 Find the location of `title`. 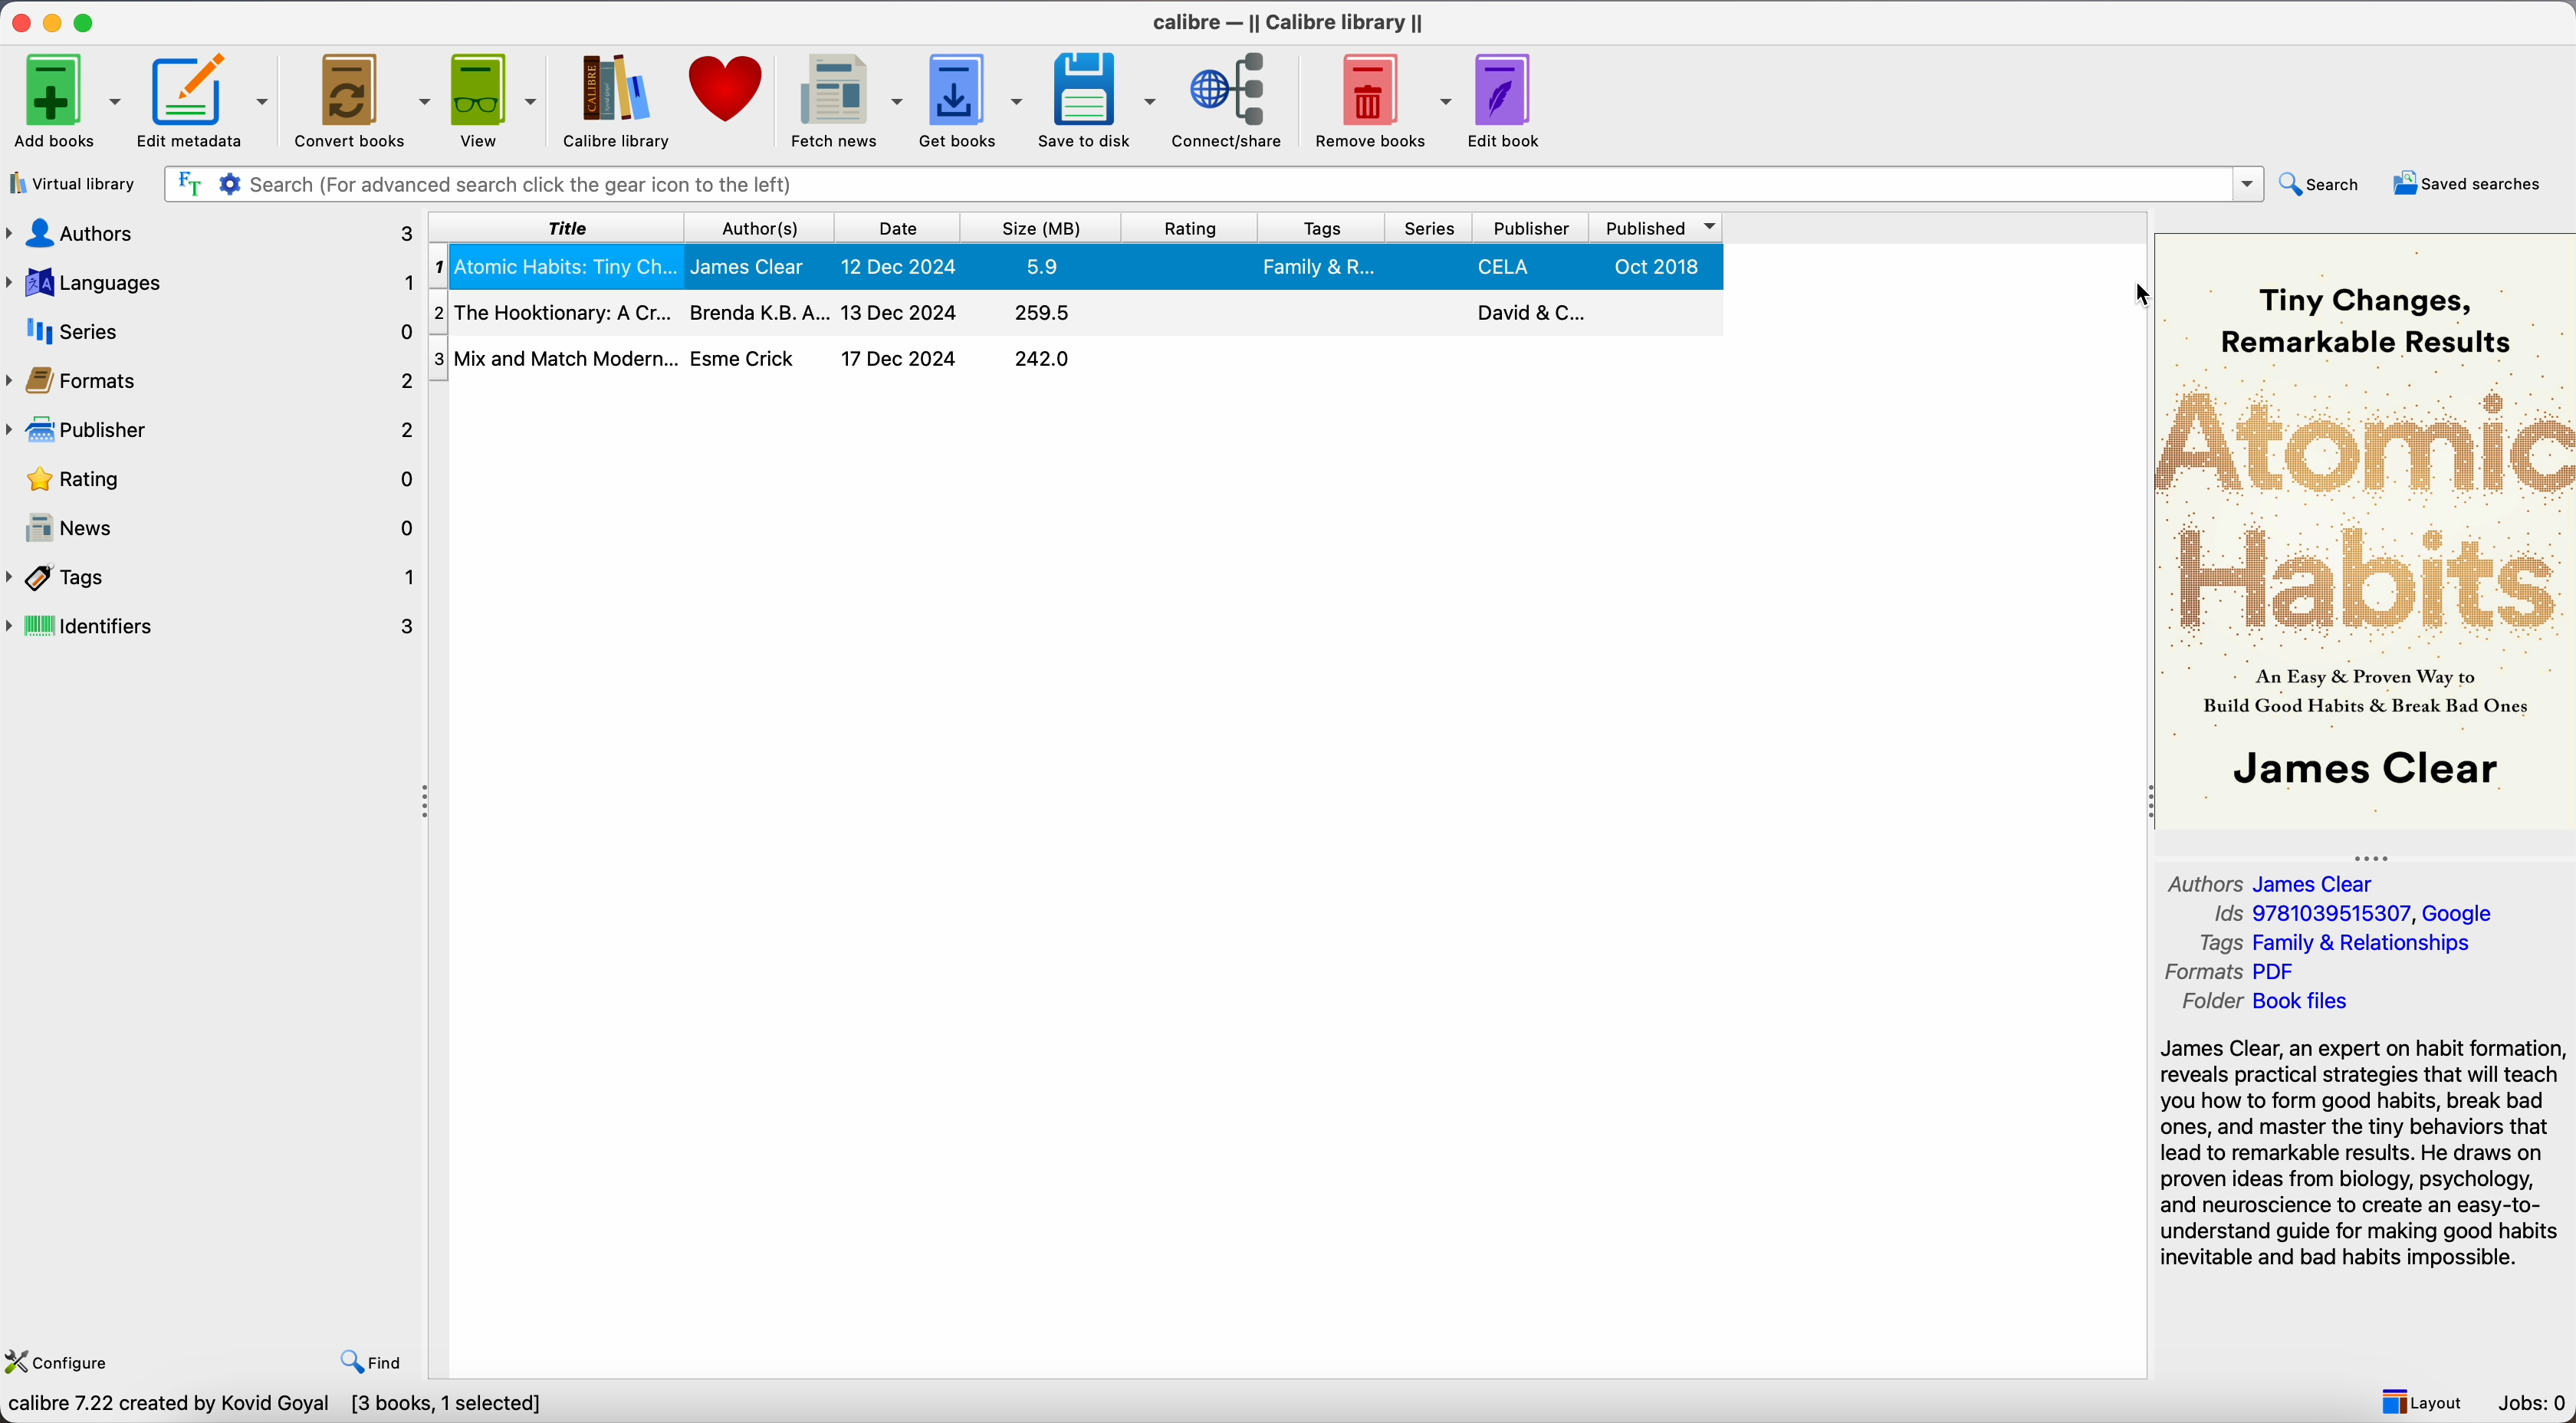

title is located at coordinates (567, 227).